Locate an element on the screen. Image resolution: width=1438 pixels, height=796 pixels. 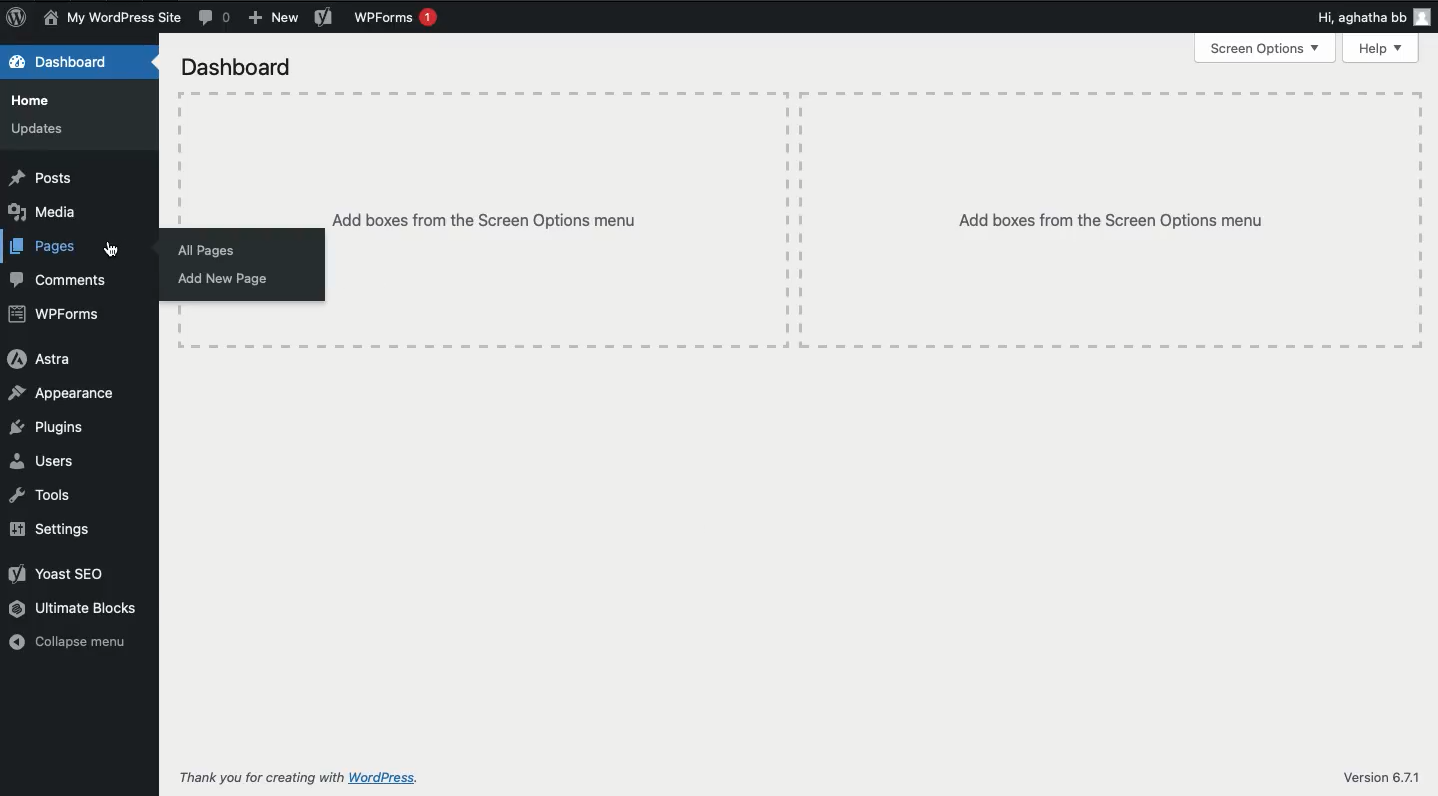
Media is located at coordinates (45, 213).